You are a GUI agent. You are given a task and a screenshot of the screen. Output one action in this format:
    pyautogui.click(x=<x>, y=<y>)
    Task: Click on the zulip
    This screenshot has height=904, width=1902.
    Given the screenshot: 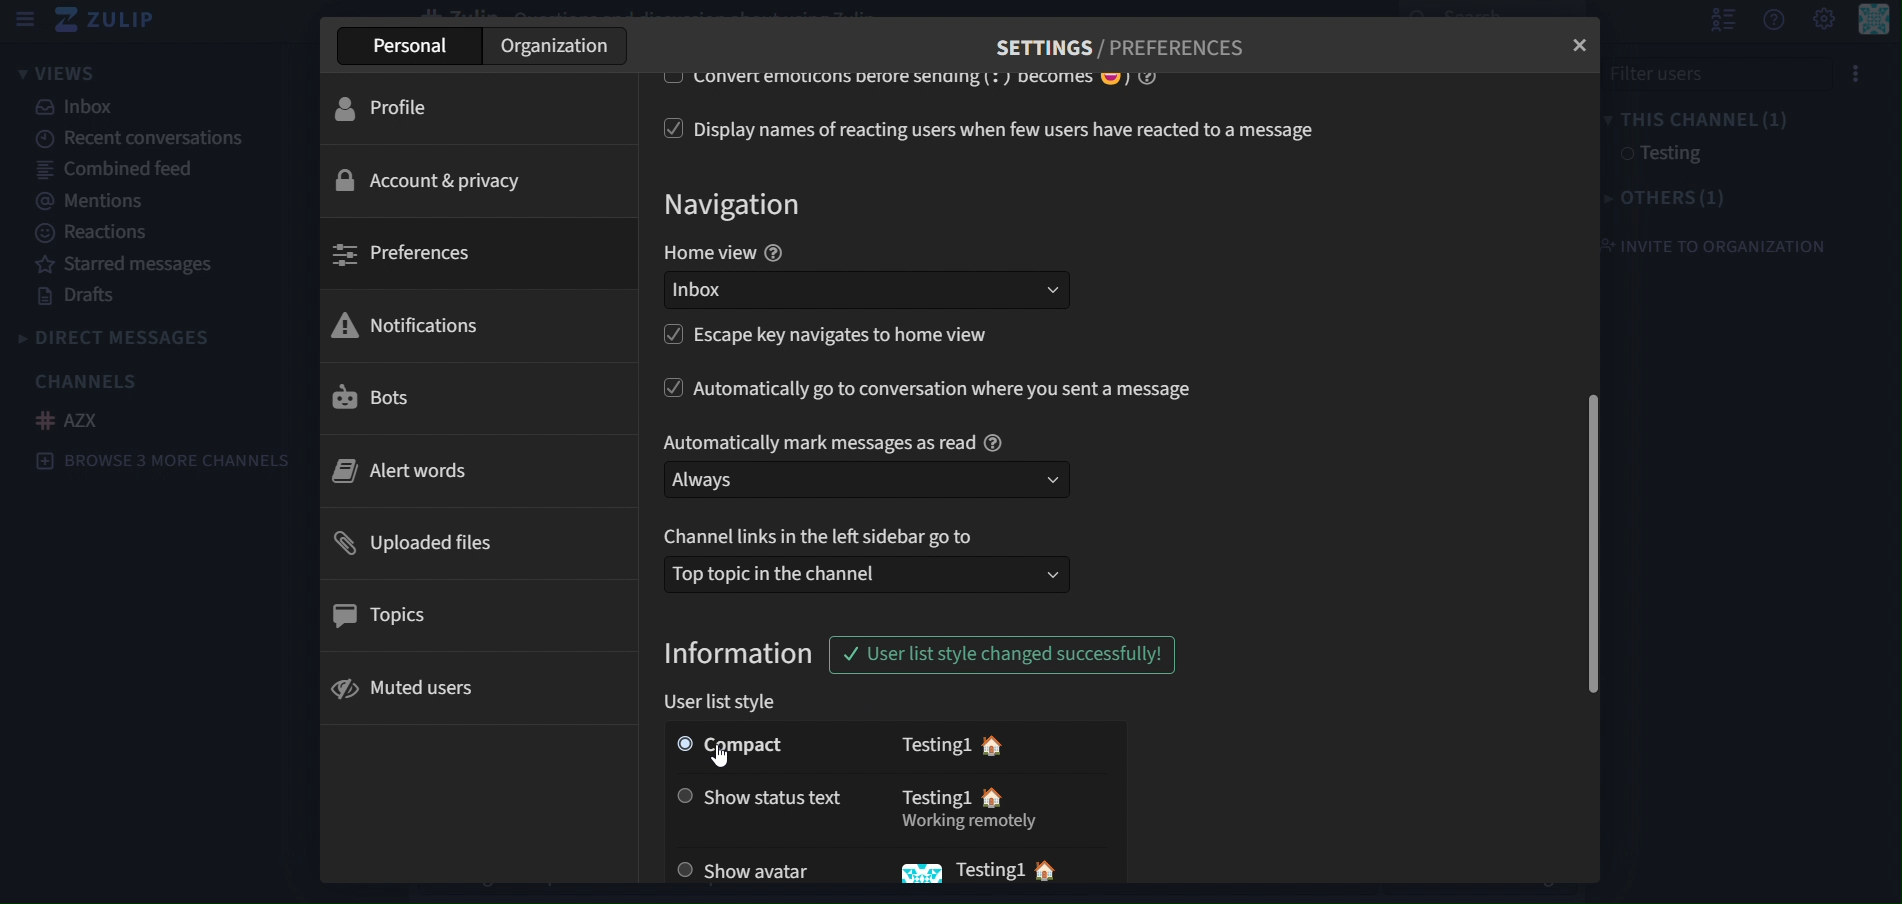 What is the action you would take?
    pyautogui.click(x=108, y=21)
    